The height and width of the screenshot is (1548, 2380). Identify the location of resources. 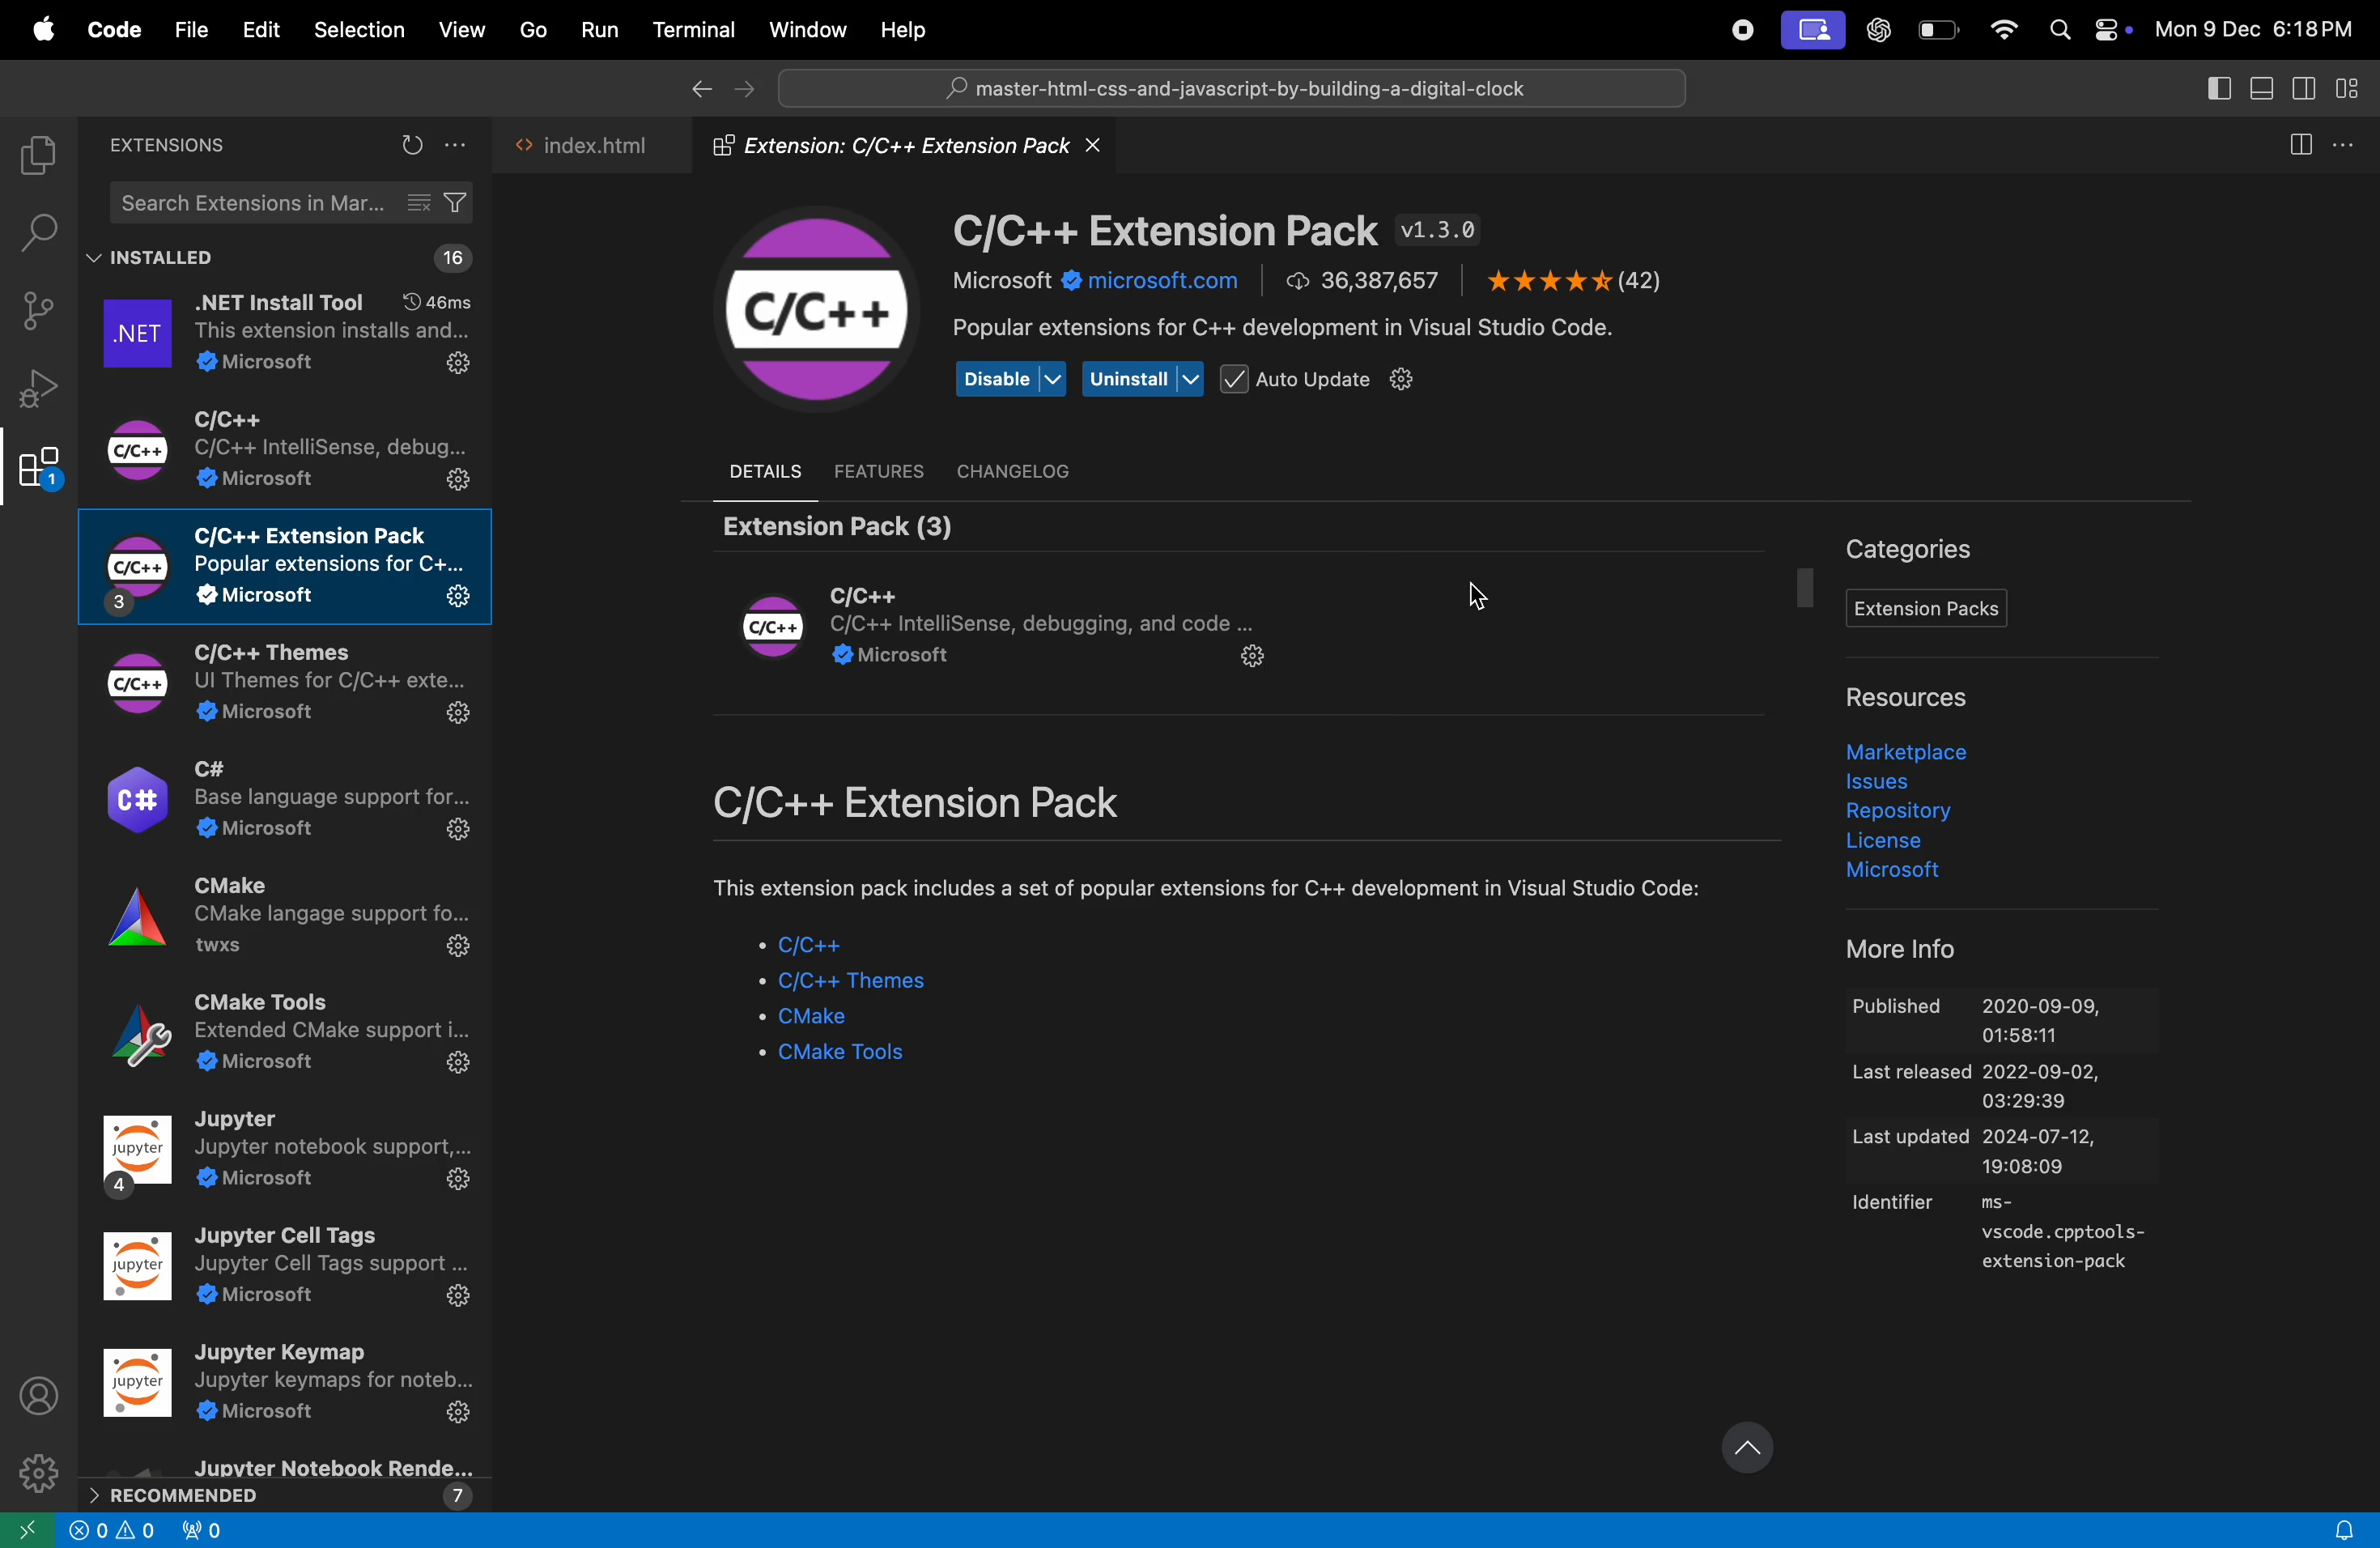
(1902, 699).